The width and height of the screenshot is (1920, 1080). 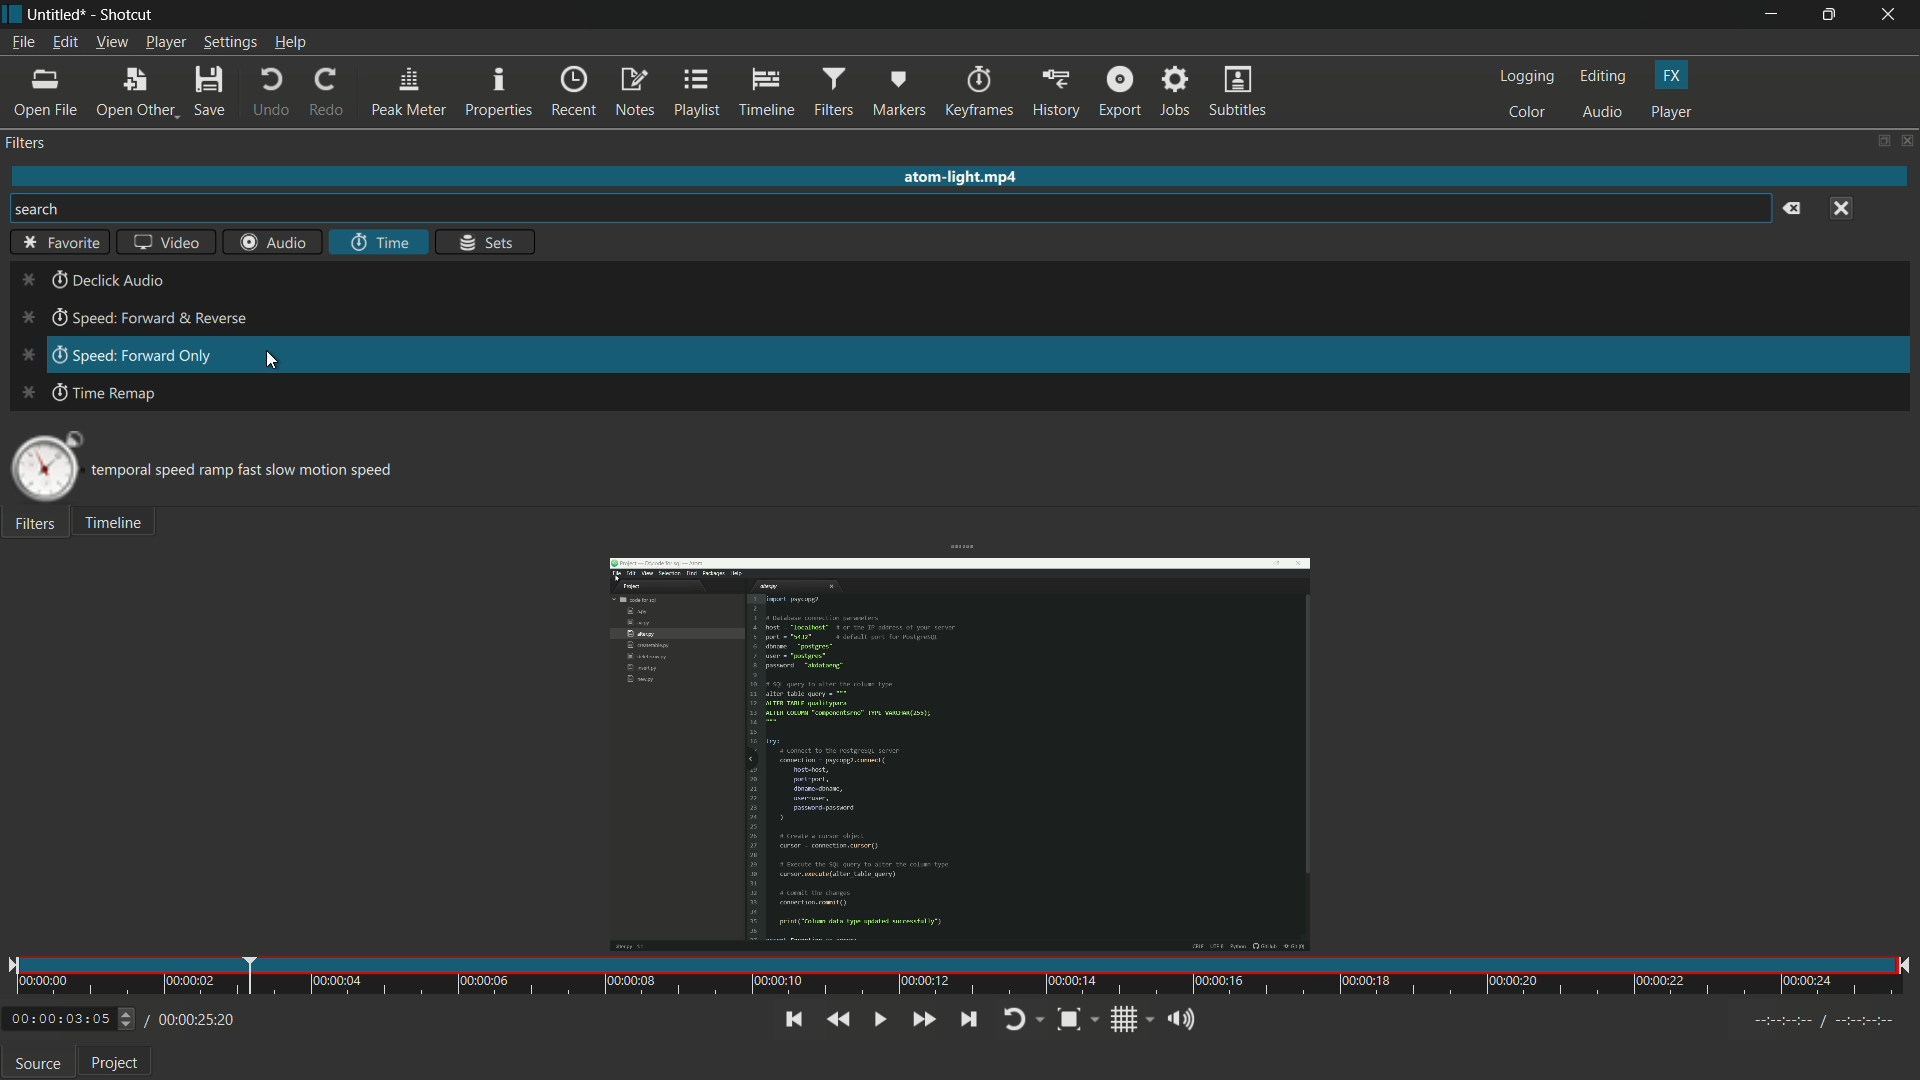 I want to click on audio, so click(x=1604, y=113).